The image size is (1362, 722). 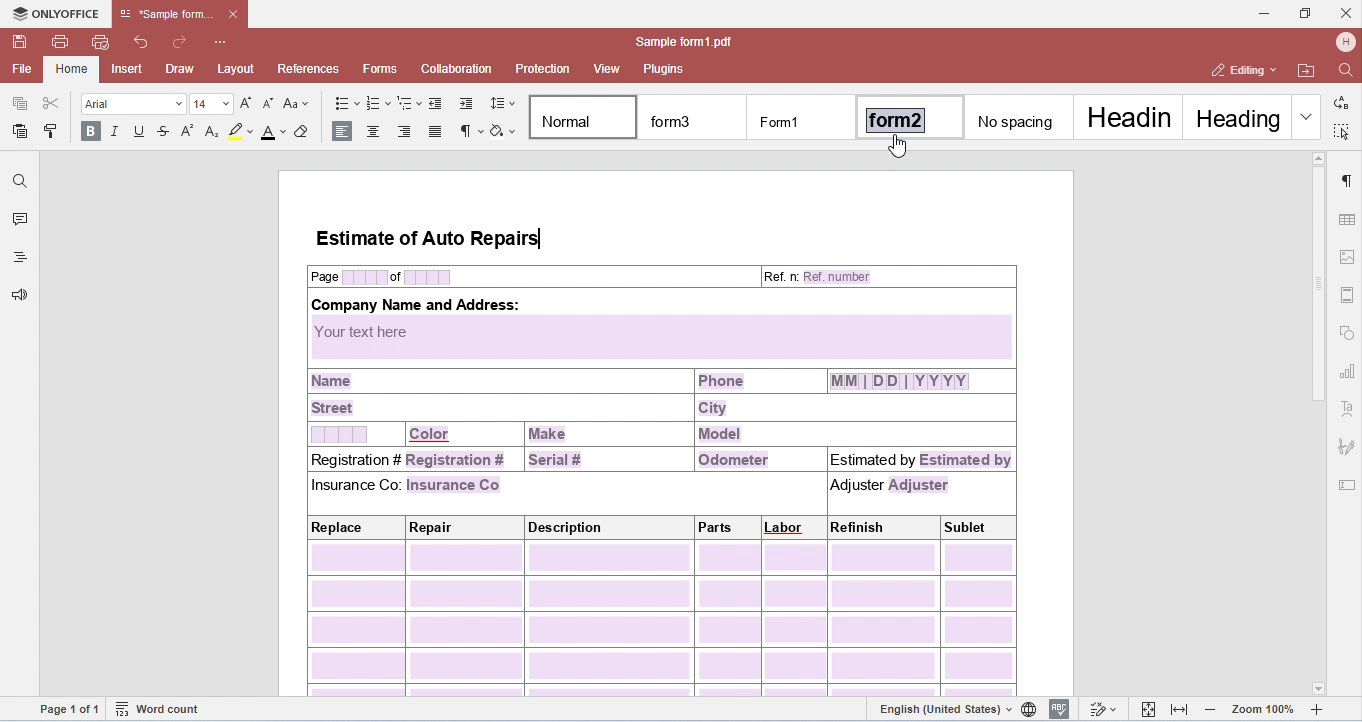 What do you see at coordinates (661, 443) in the screenshot?
I see `form in default style` at bounding box center [661, 443].